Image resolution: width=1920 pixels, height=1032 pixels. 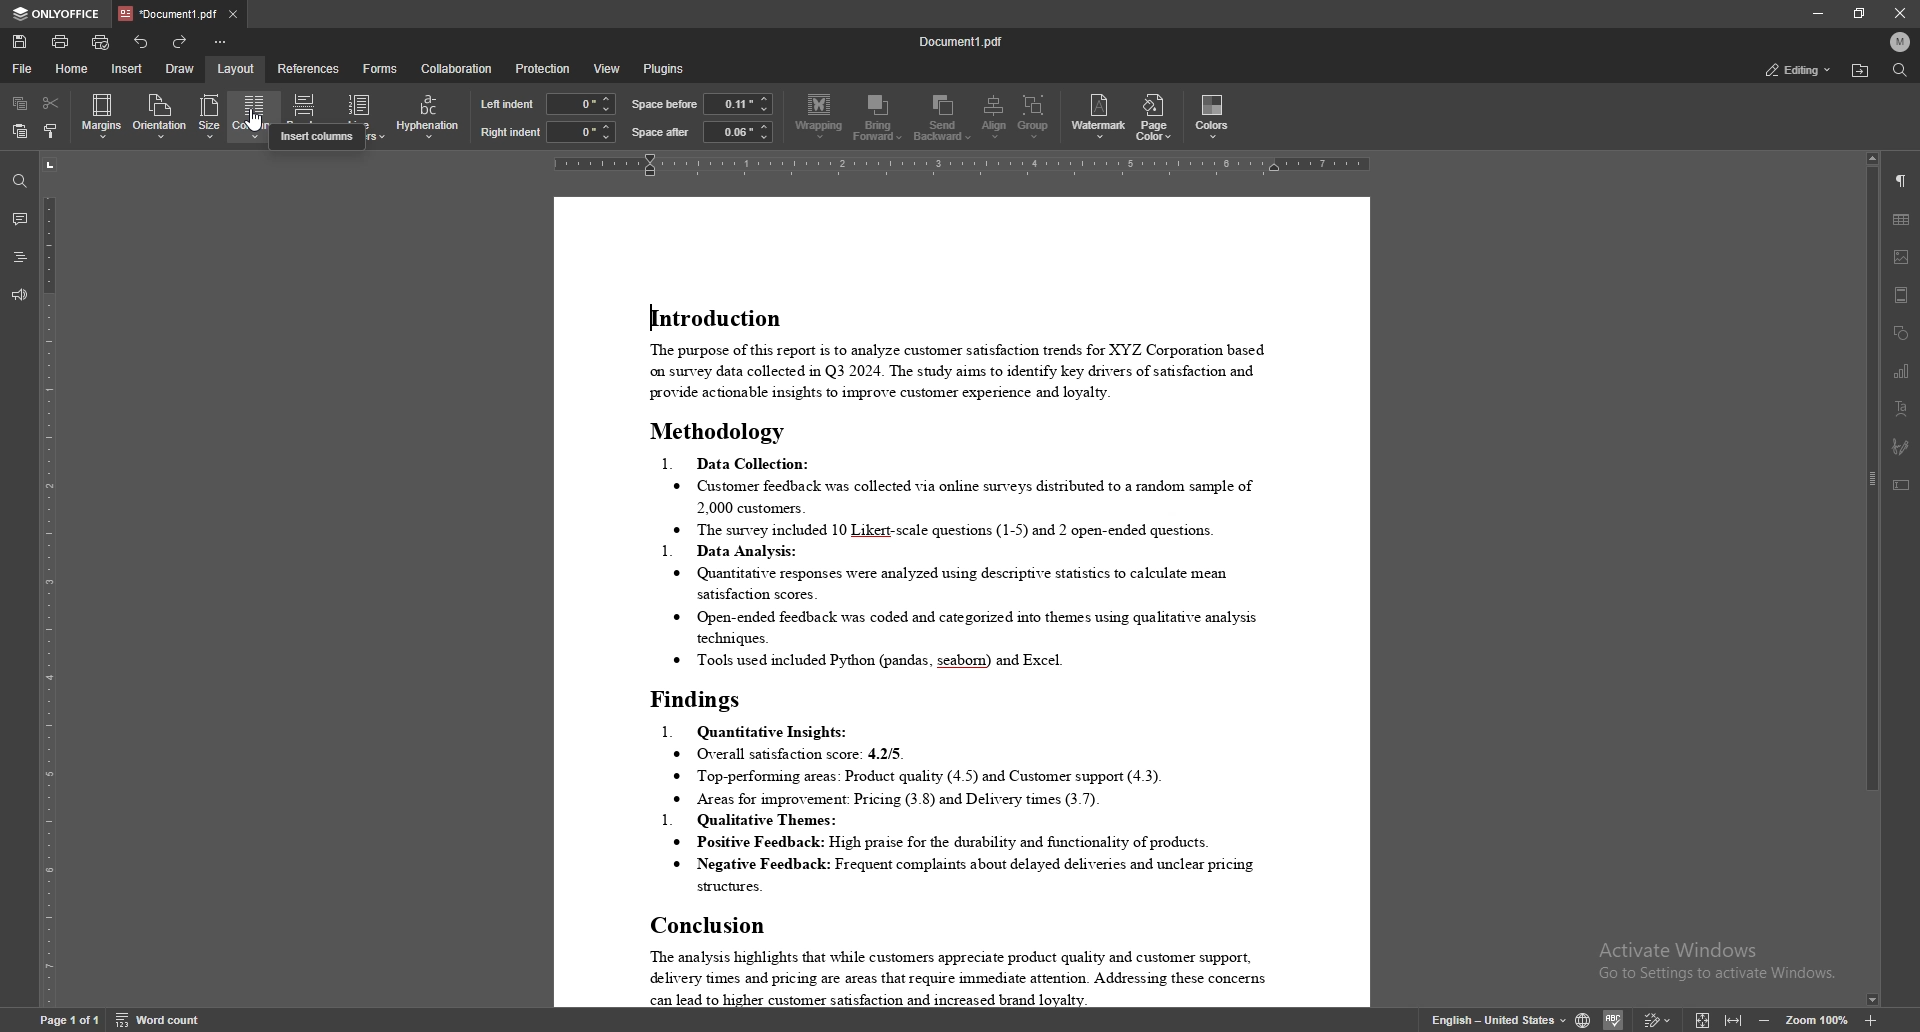 I want to click on undo, so click(x=140, y=42).